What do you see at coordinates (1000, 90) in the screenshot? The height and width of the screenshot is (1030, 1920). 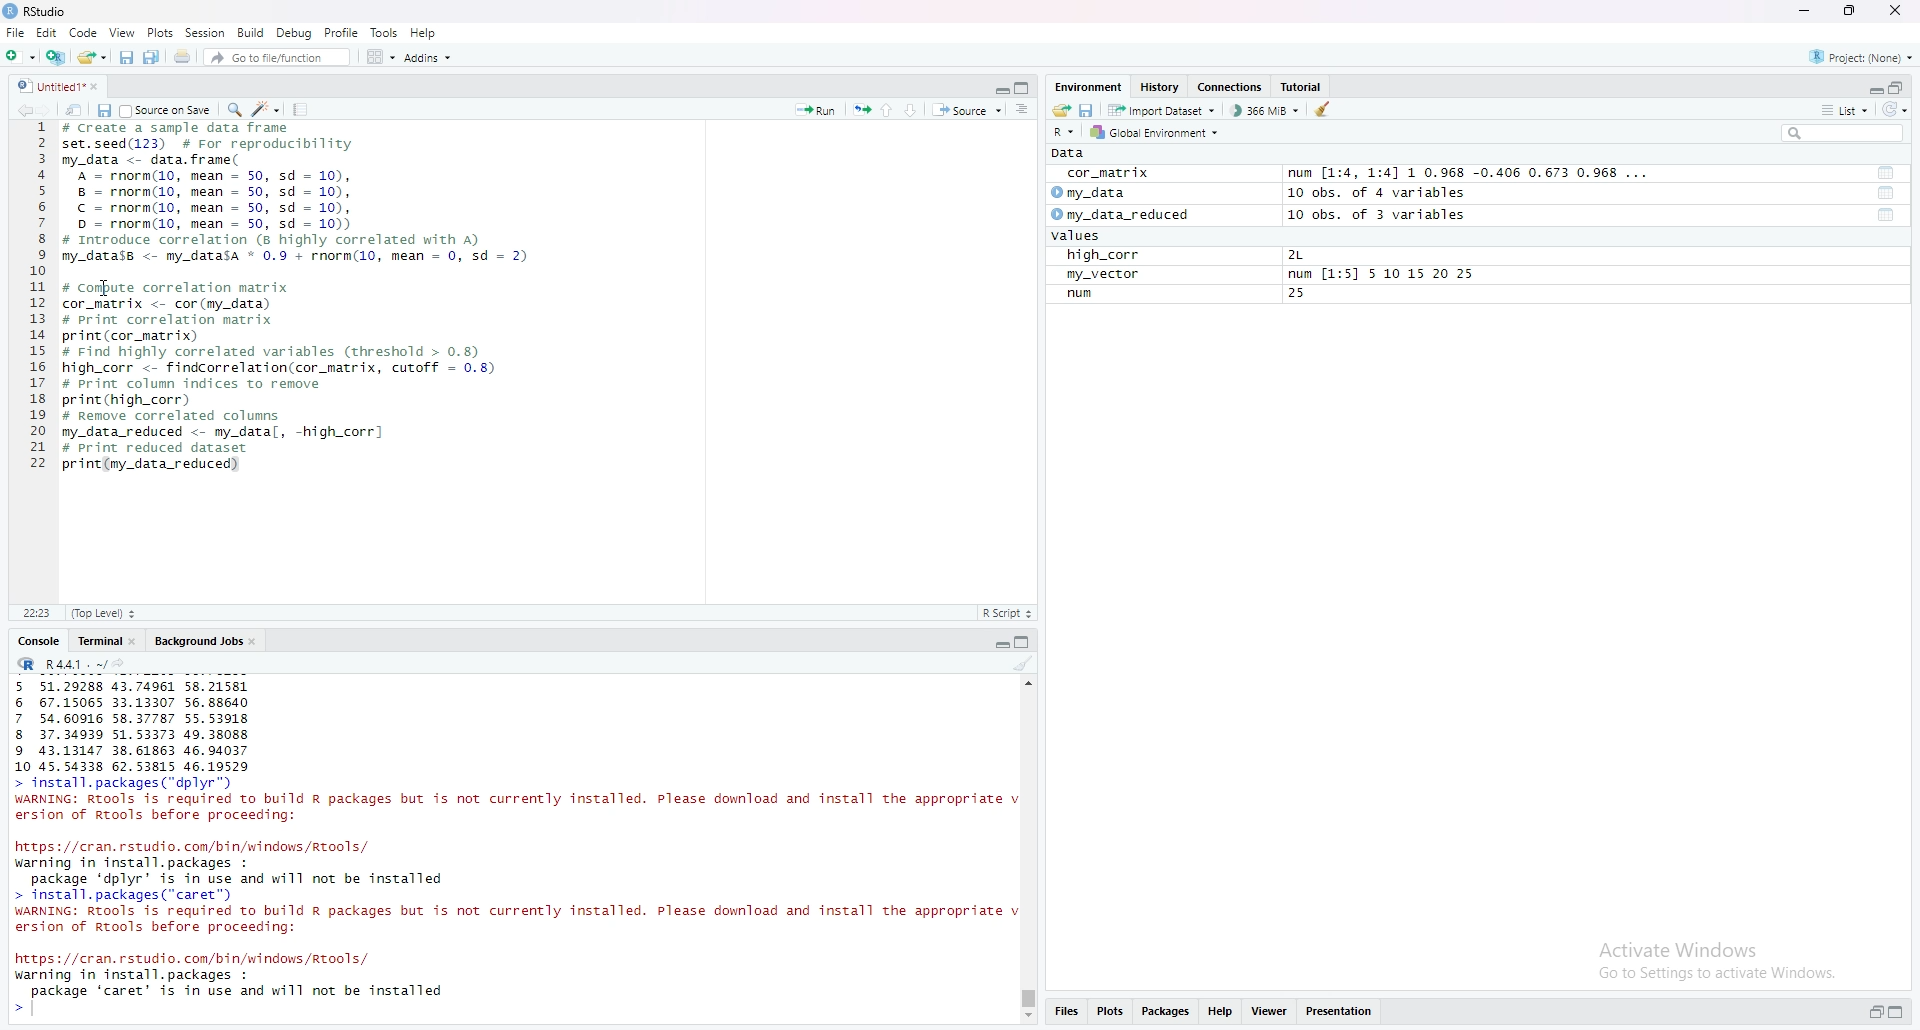 I see `Collapse` at bounding box center [1000, 90].